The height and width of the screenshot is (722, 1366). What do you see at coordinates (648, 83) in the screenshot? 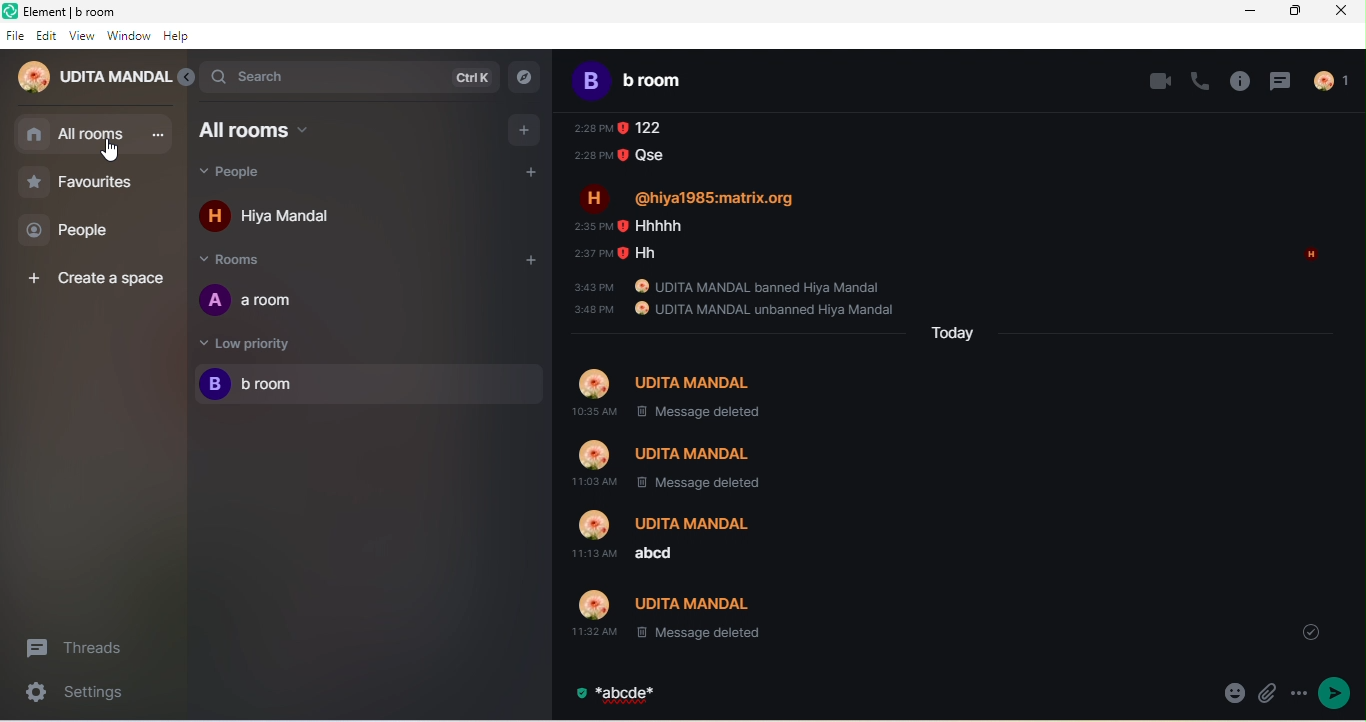
I see `b room` at bounding box center [648, 83].